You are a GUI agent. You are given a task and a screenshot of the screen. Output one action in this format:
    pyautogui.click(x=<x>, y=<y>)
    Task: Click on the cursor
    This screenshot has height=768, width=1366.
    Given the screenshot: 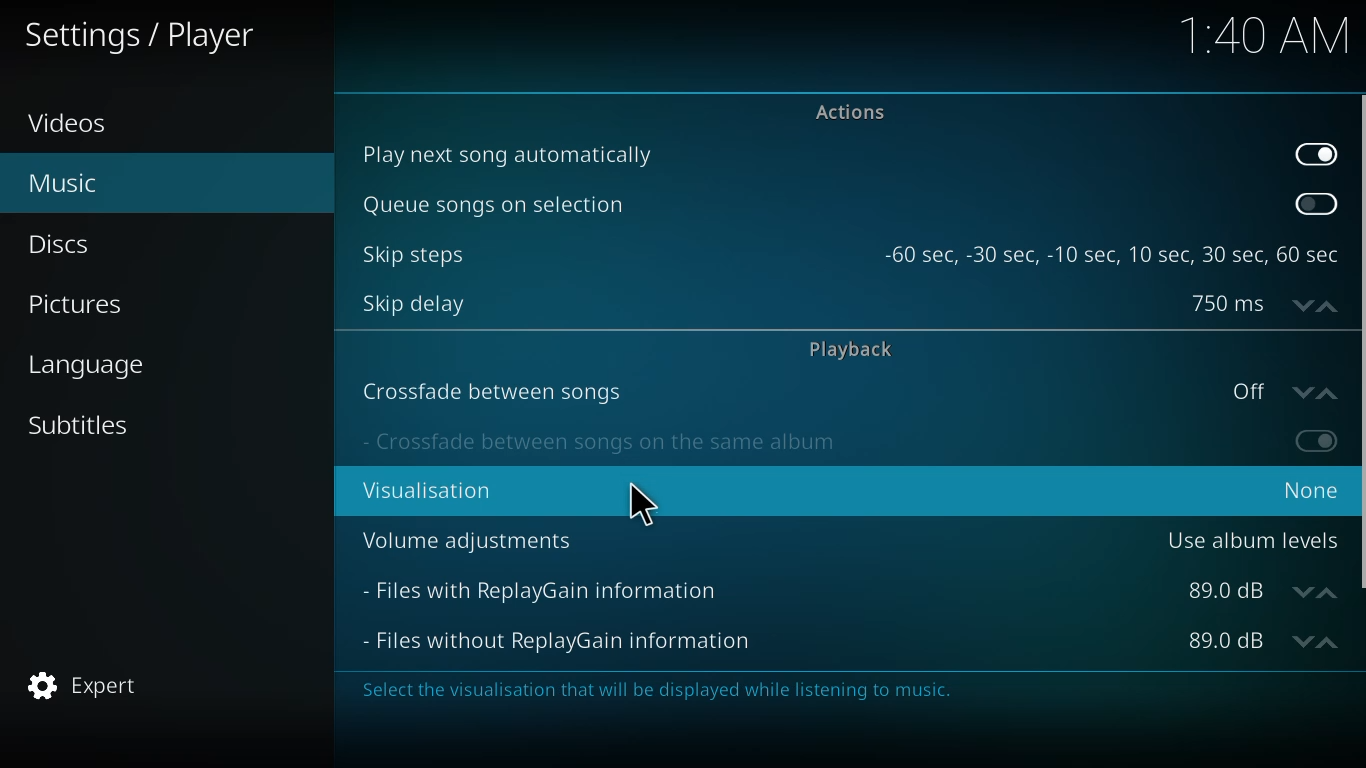 What is the action you would take?
    pyautogui.click(x=642, y=504)
    